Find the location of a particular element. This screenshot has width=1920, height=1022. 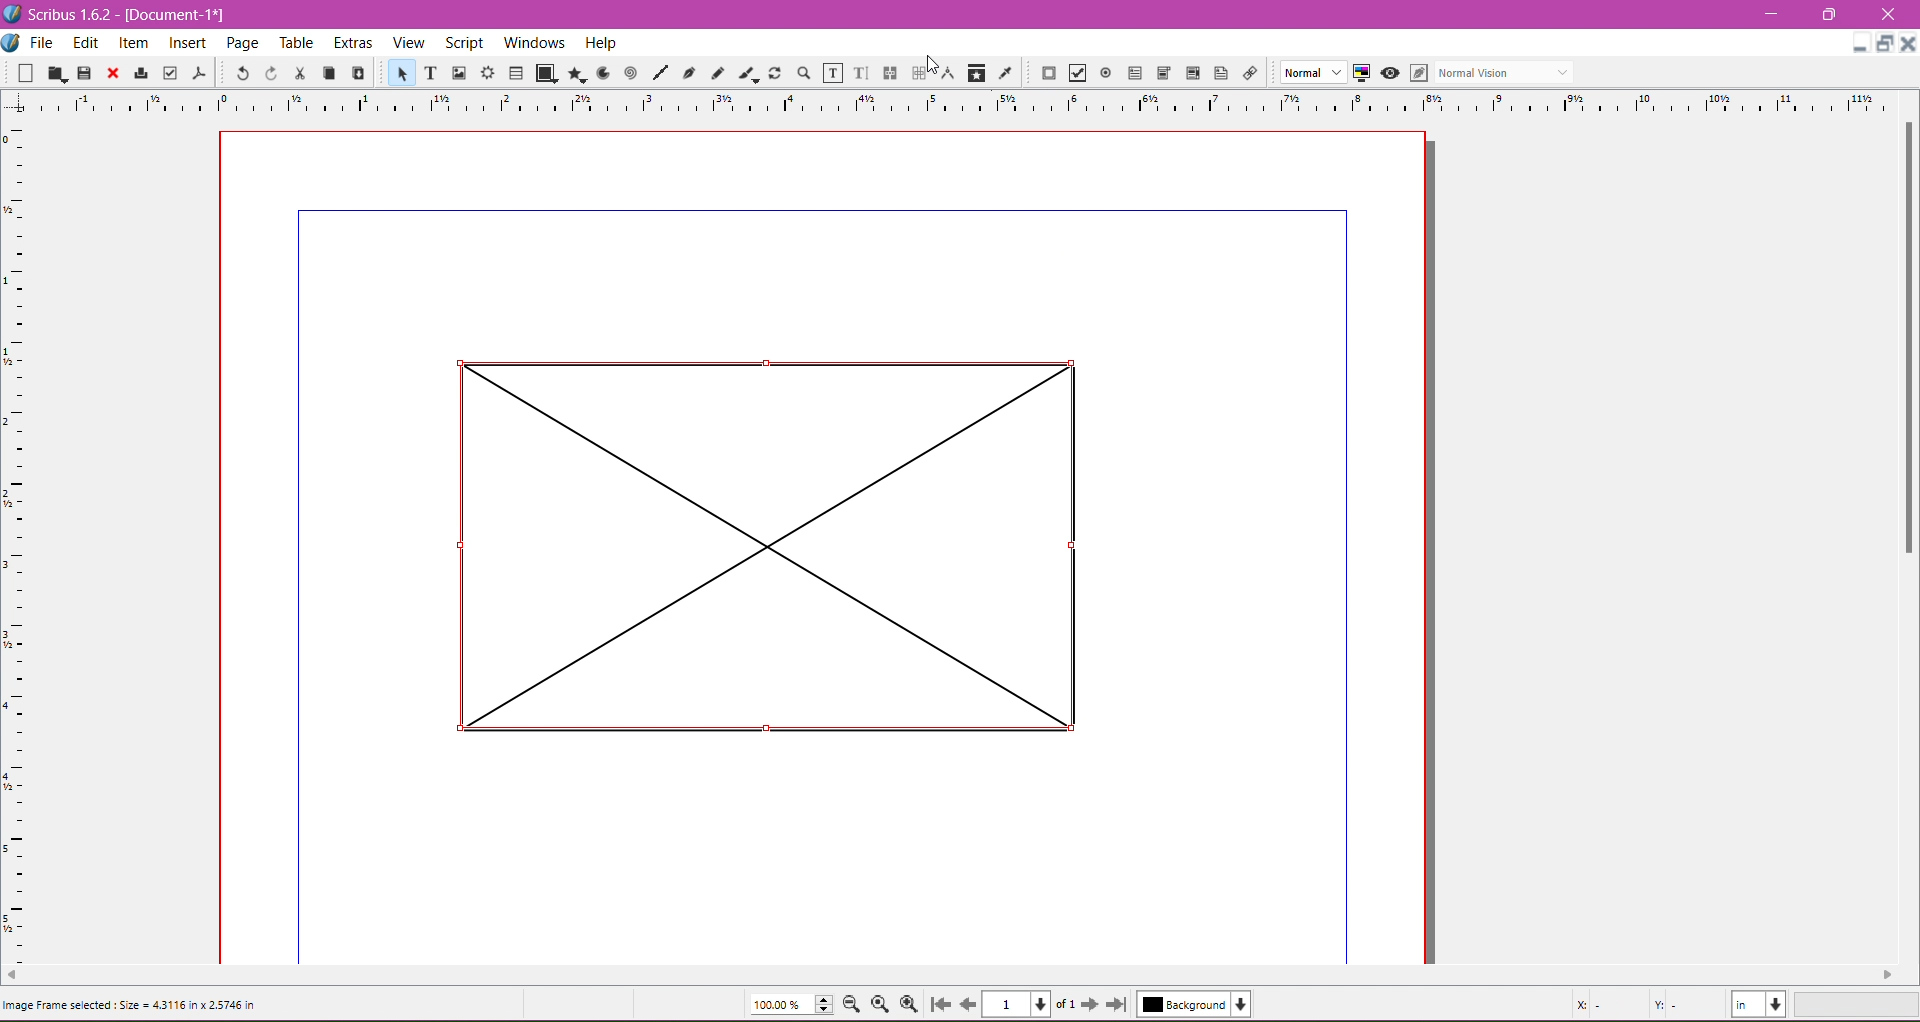

Edit Text with Story Editor is located at coordinates (861, 72).